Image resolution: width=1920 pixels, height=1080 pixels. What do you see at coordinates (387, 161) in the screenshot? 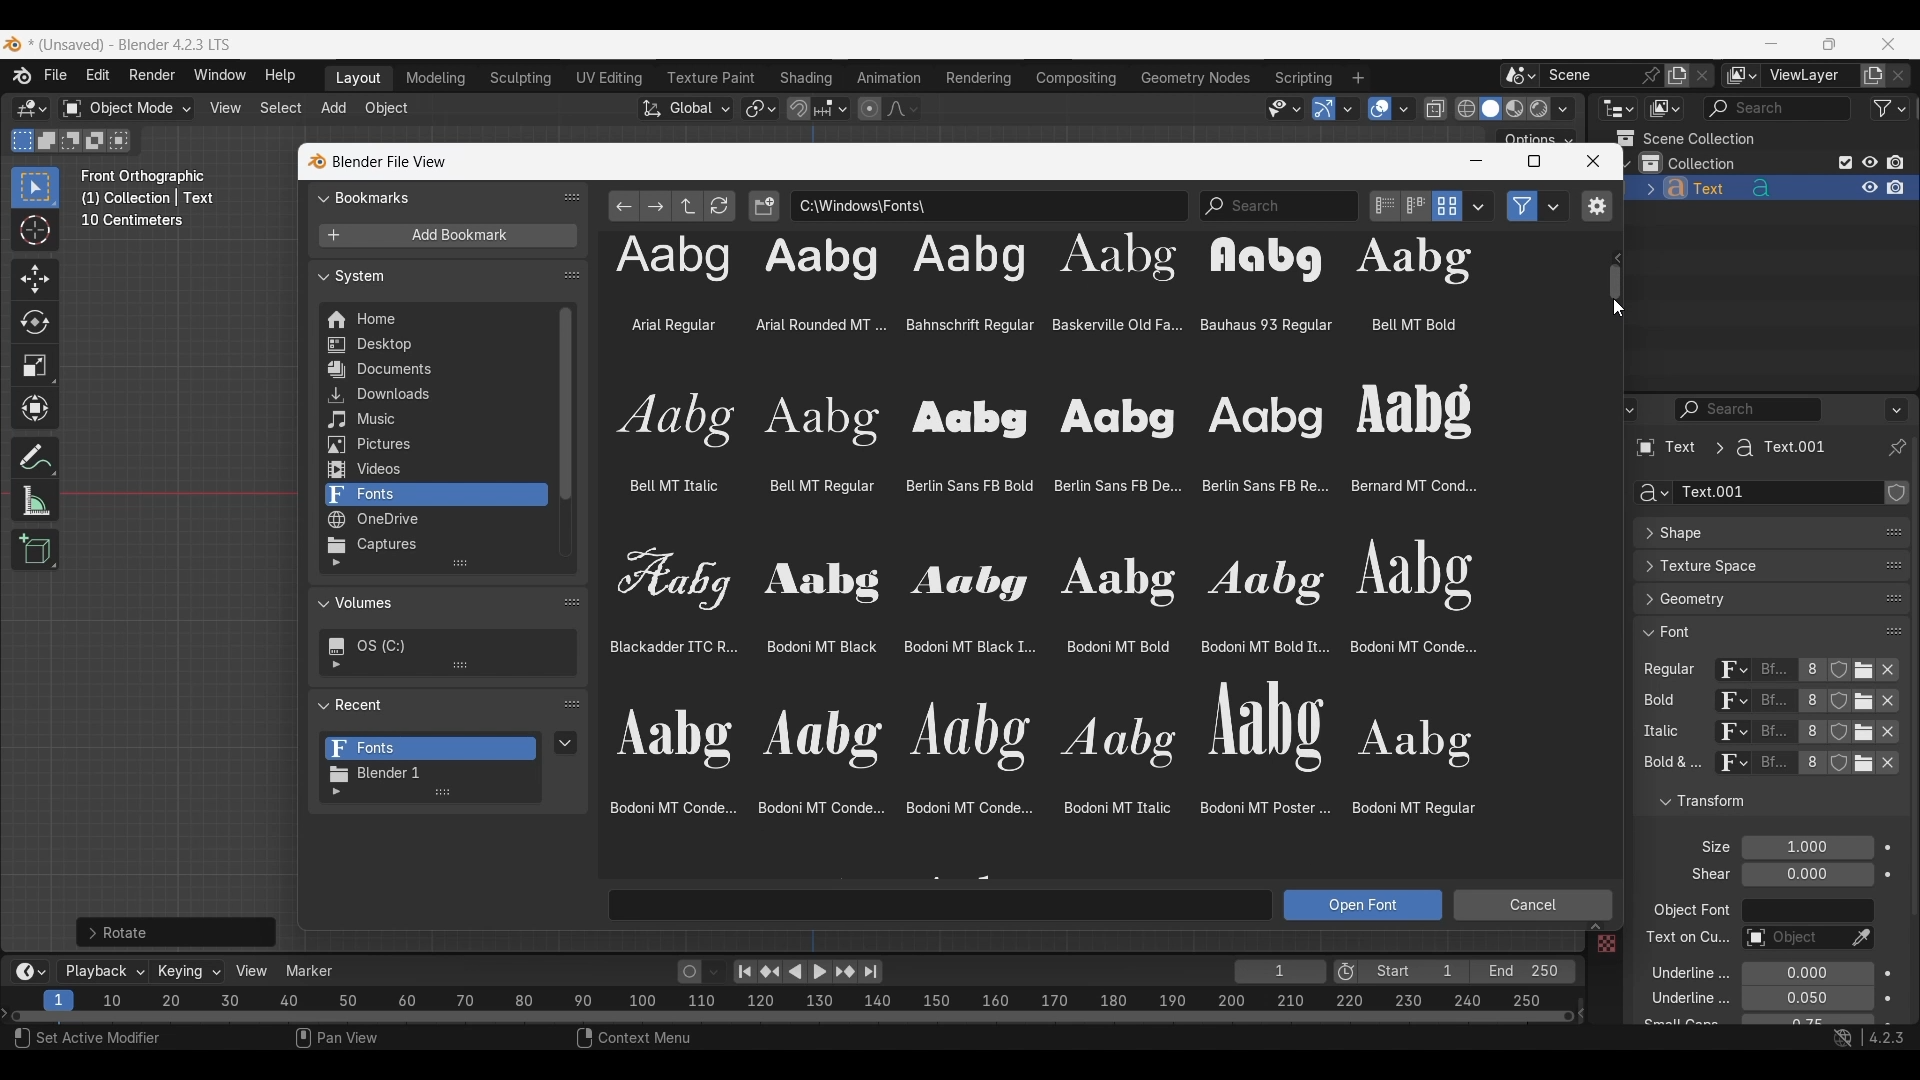
I see `blender file view` at bounding box center [387, 161].